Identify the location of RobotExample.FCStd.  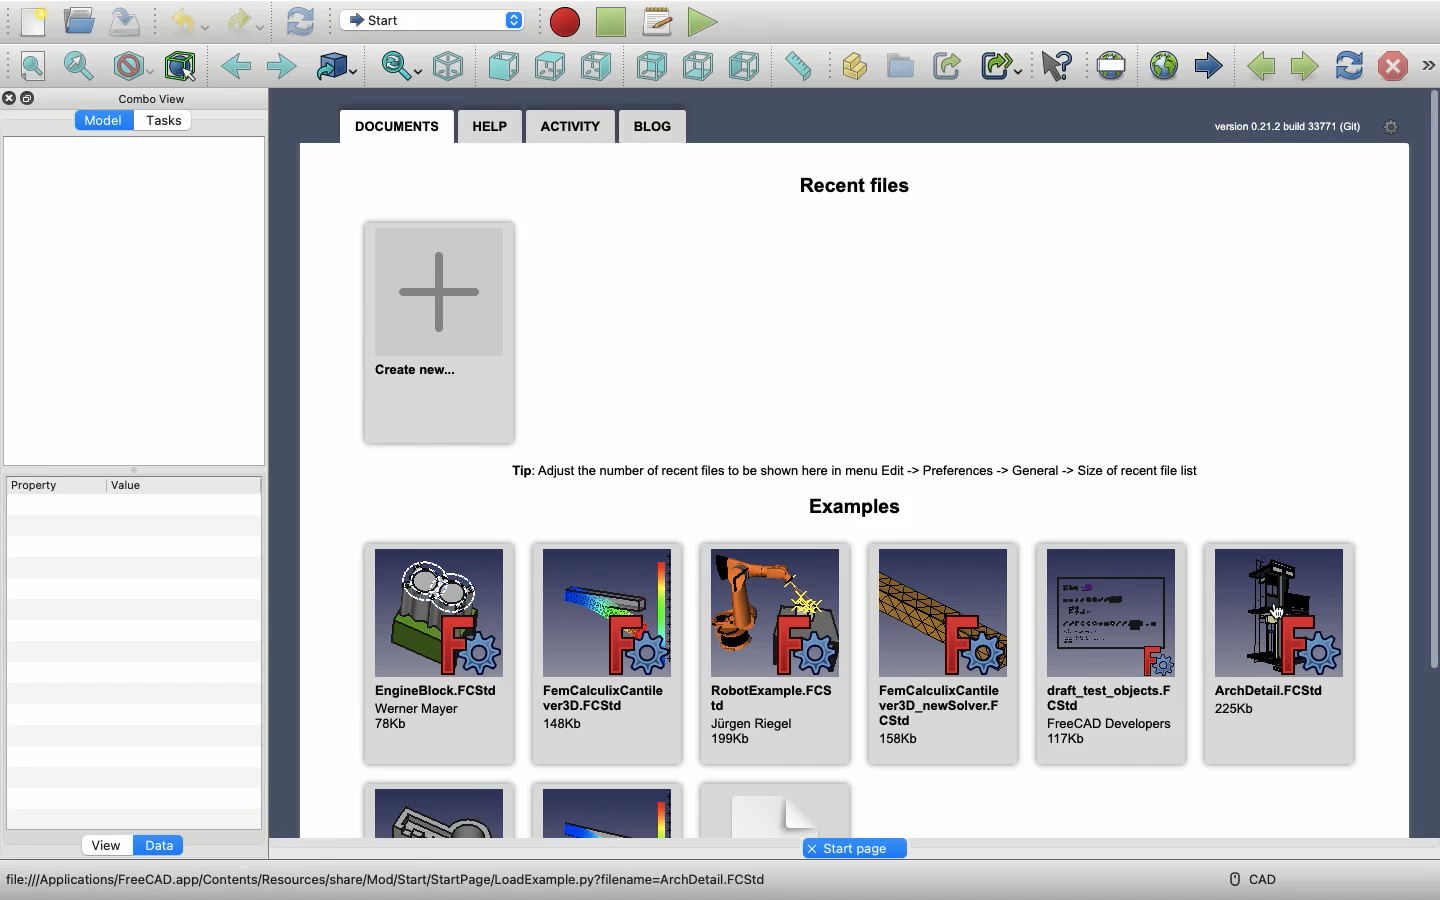
(777, 656).